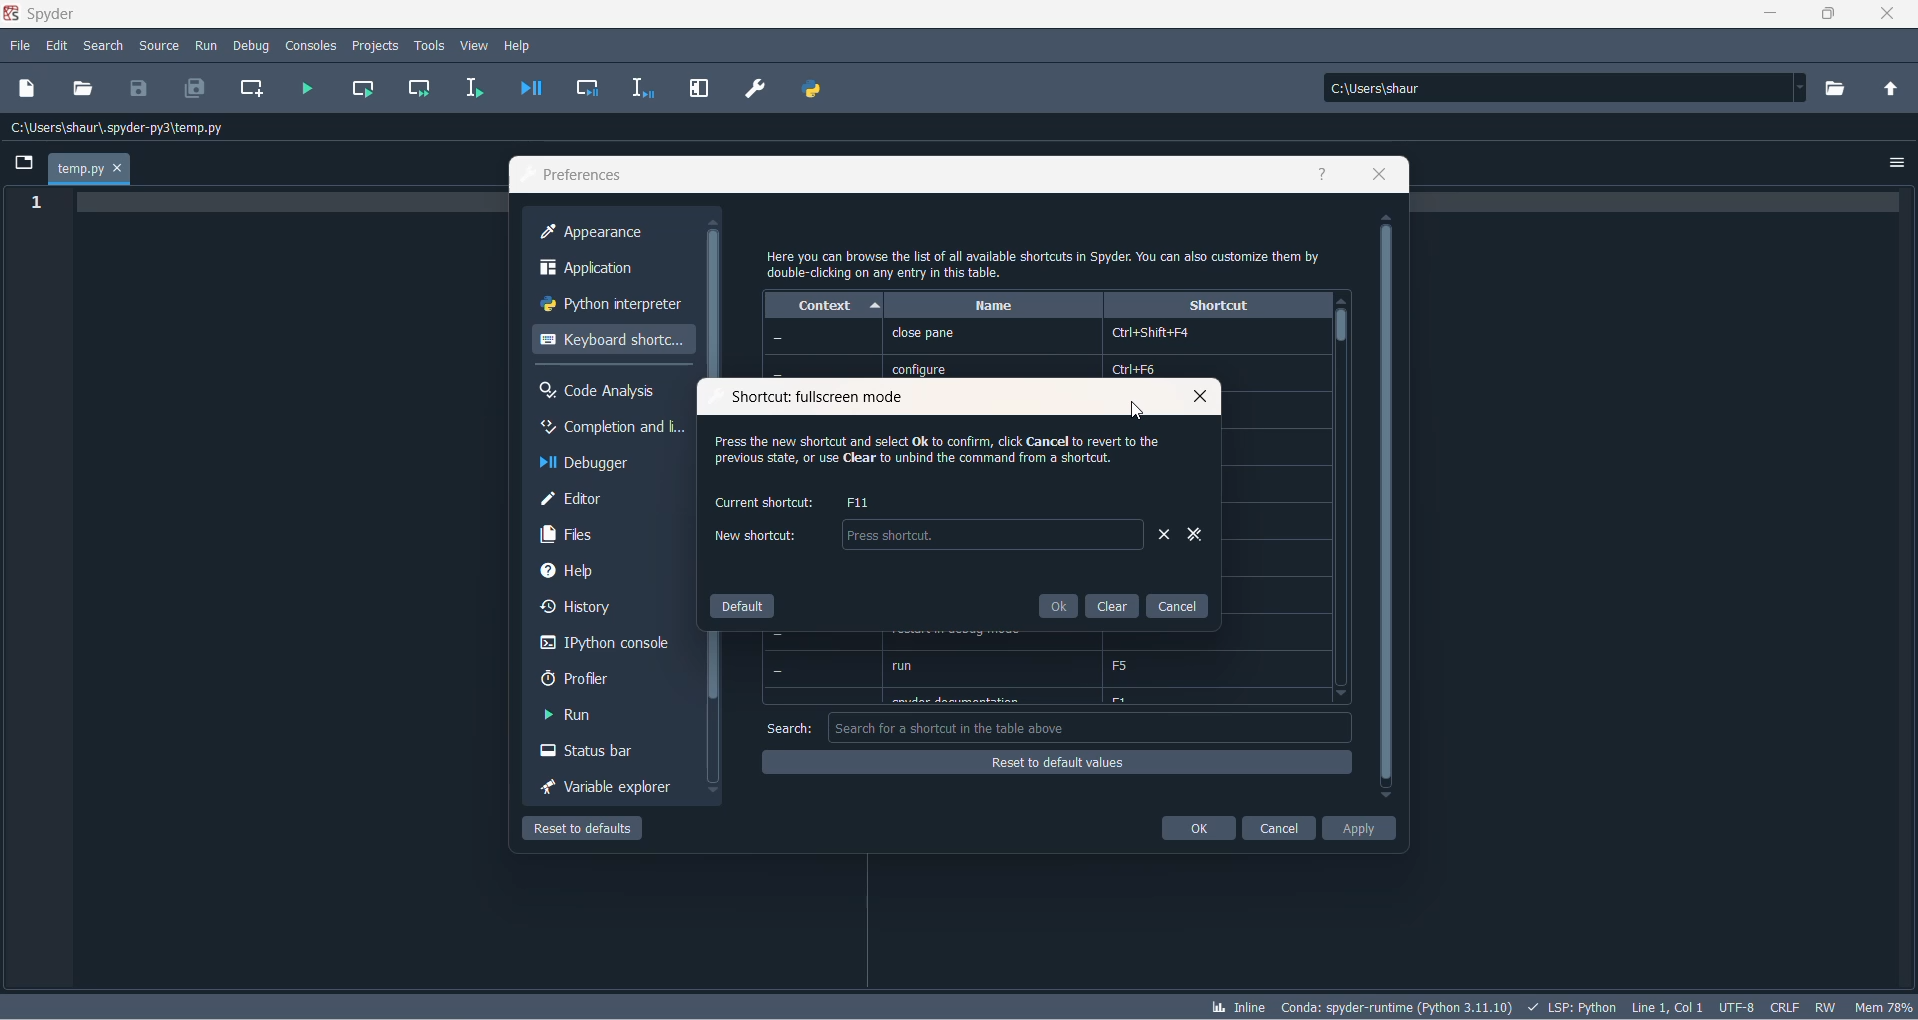  I want to click on clear, so click(1111, 606).